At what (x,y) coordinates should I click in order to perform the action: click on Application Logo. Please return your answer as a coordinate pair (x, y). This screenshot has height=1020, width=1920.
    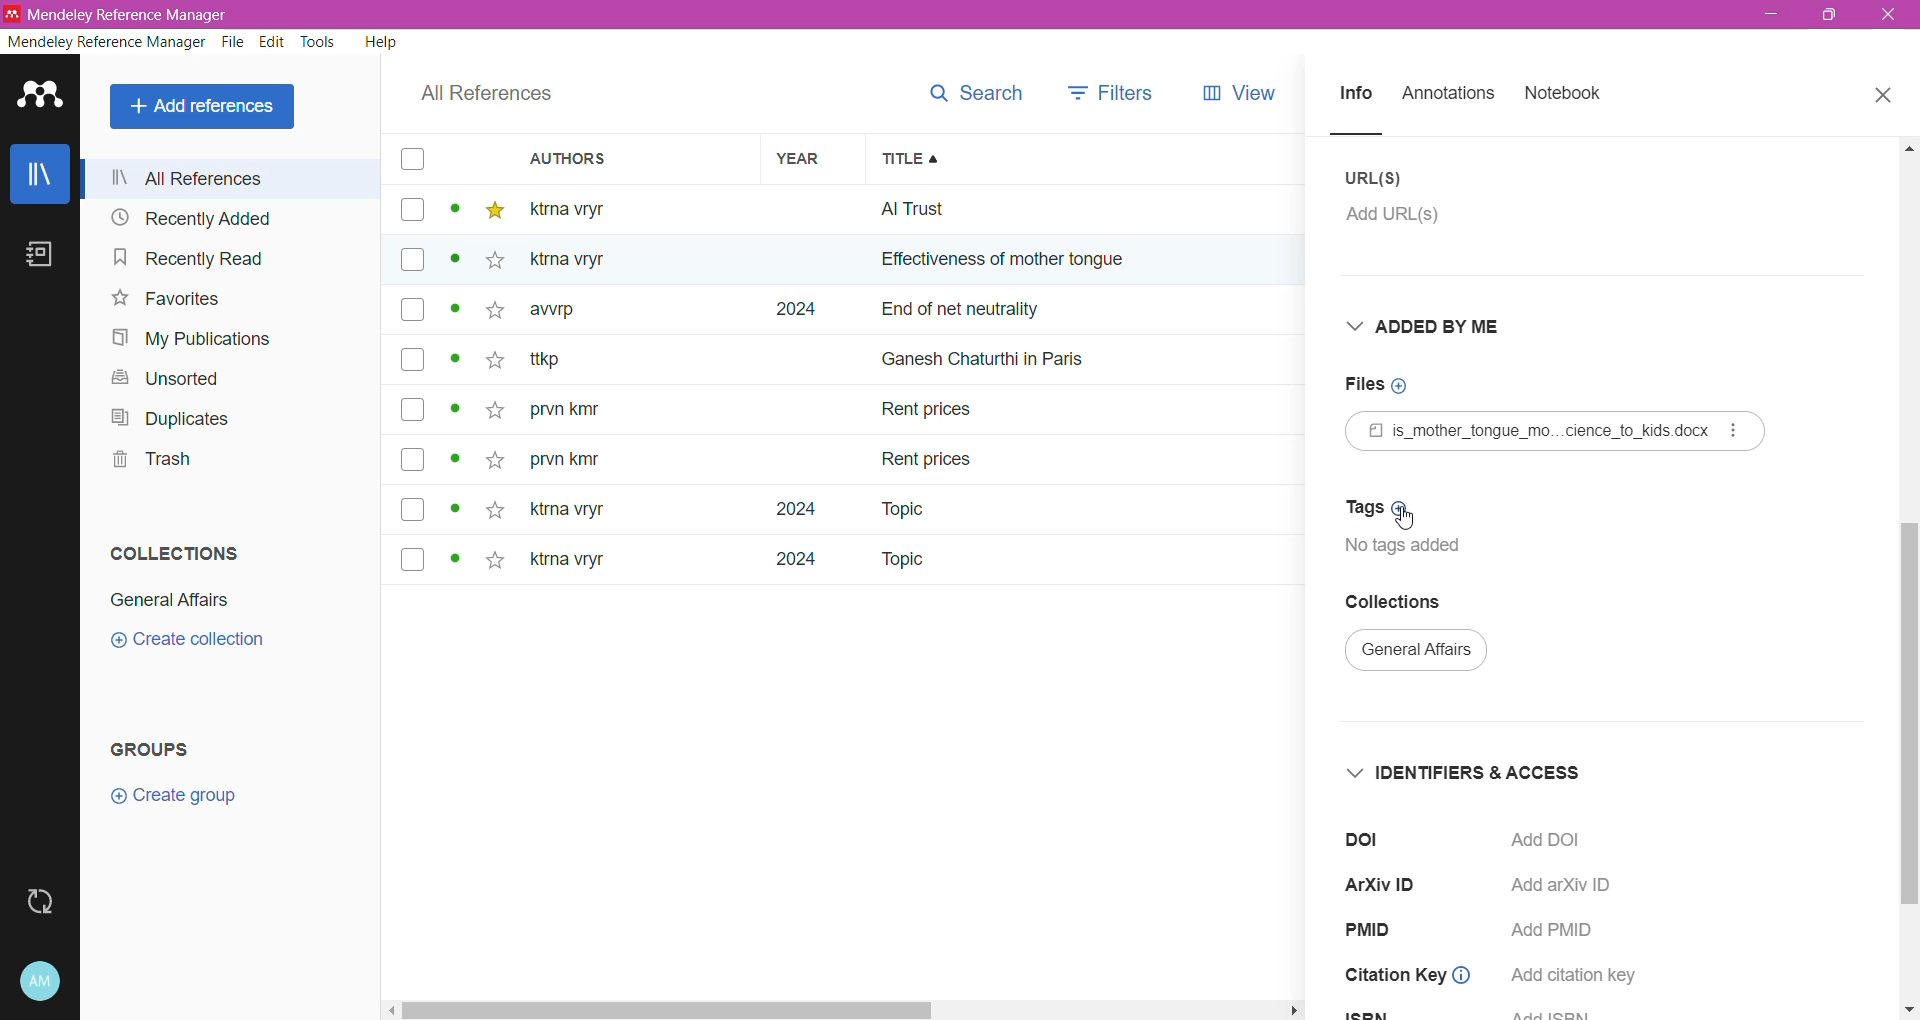
    Looking at the image, I should click on (41, 97).